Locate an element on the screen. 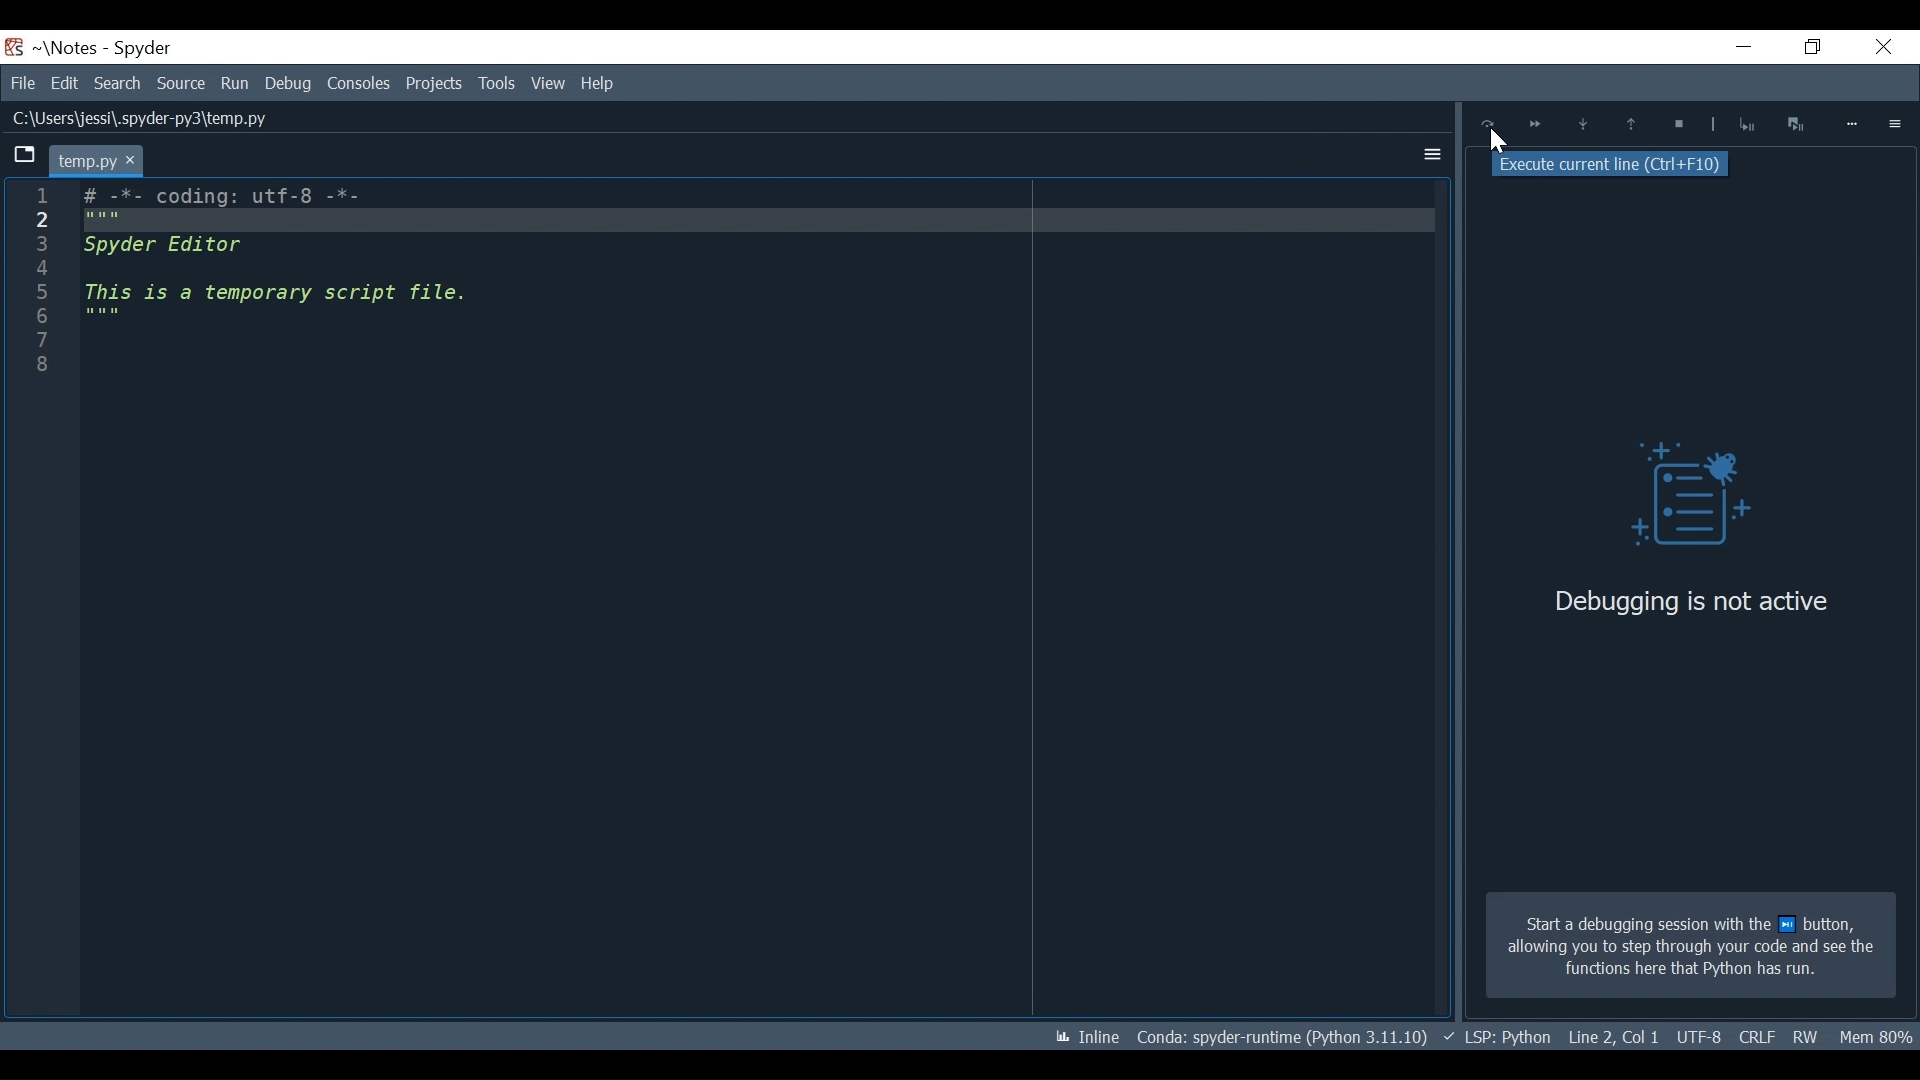 The image size is (1920, 1080). Debugging is not active is located at coordinates (1691, 601).